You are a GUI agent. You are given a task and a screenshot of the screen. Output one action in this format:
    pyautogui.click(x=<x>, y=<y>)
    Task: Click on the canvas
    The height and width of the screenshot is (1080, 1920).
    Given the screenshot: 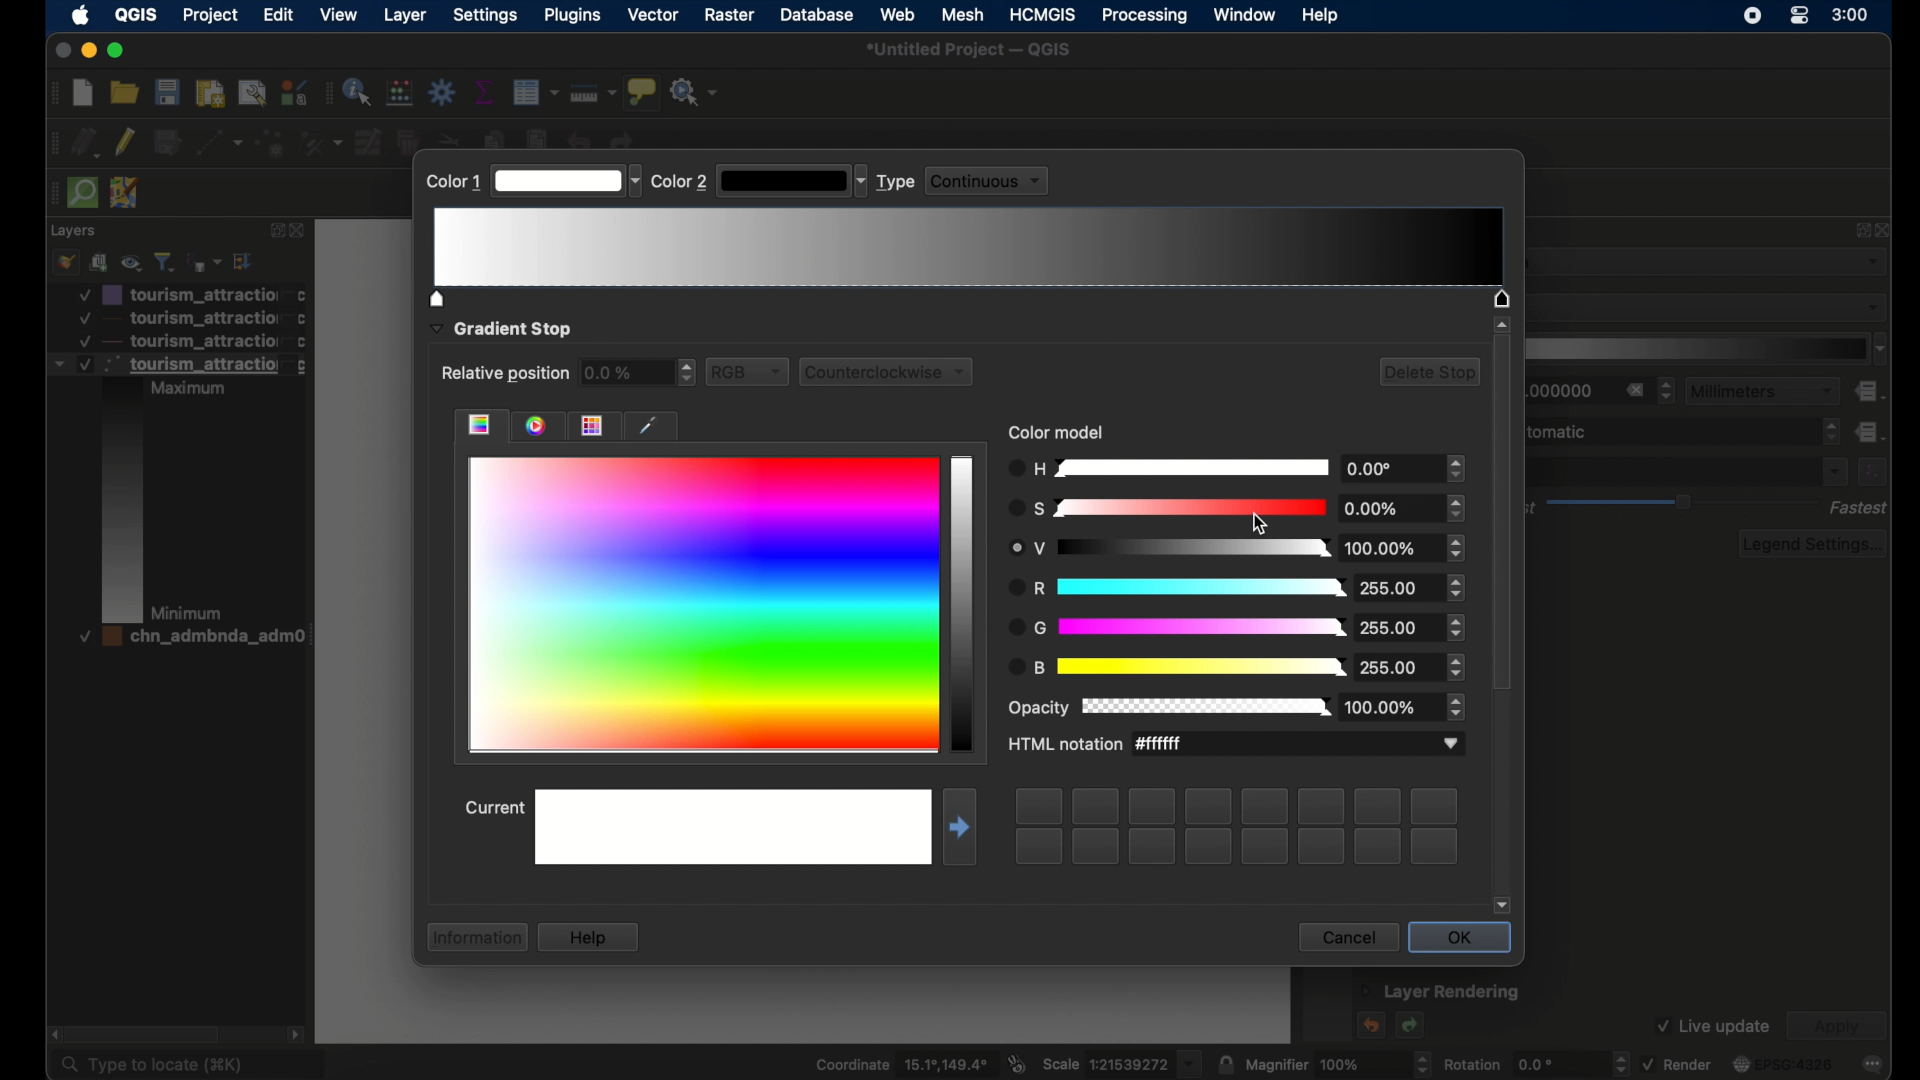 What is the action you would take?
    pyautogui.click(x=367, y=594)
    